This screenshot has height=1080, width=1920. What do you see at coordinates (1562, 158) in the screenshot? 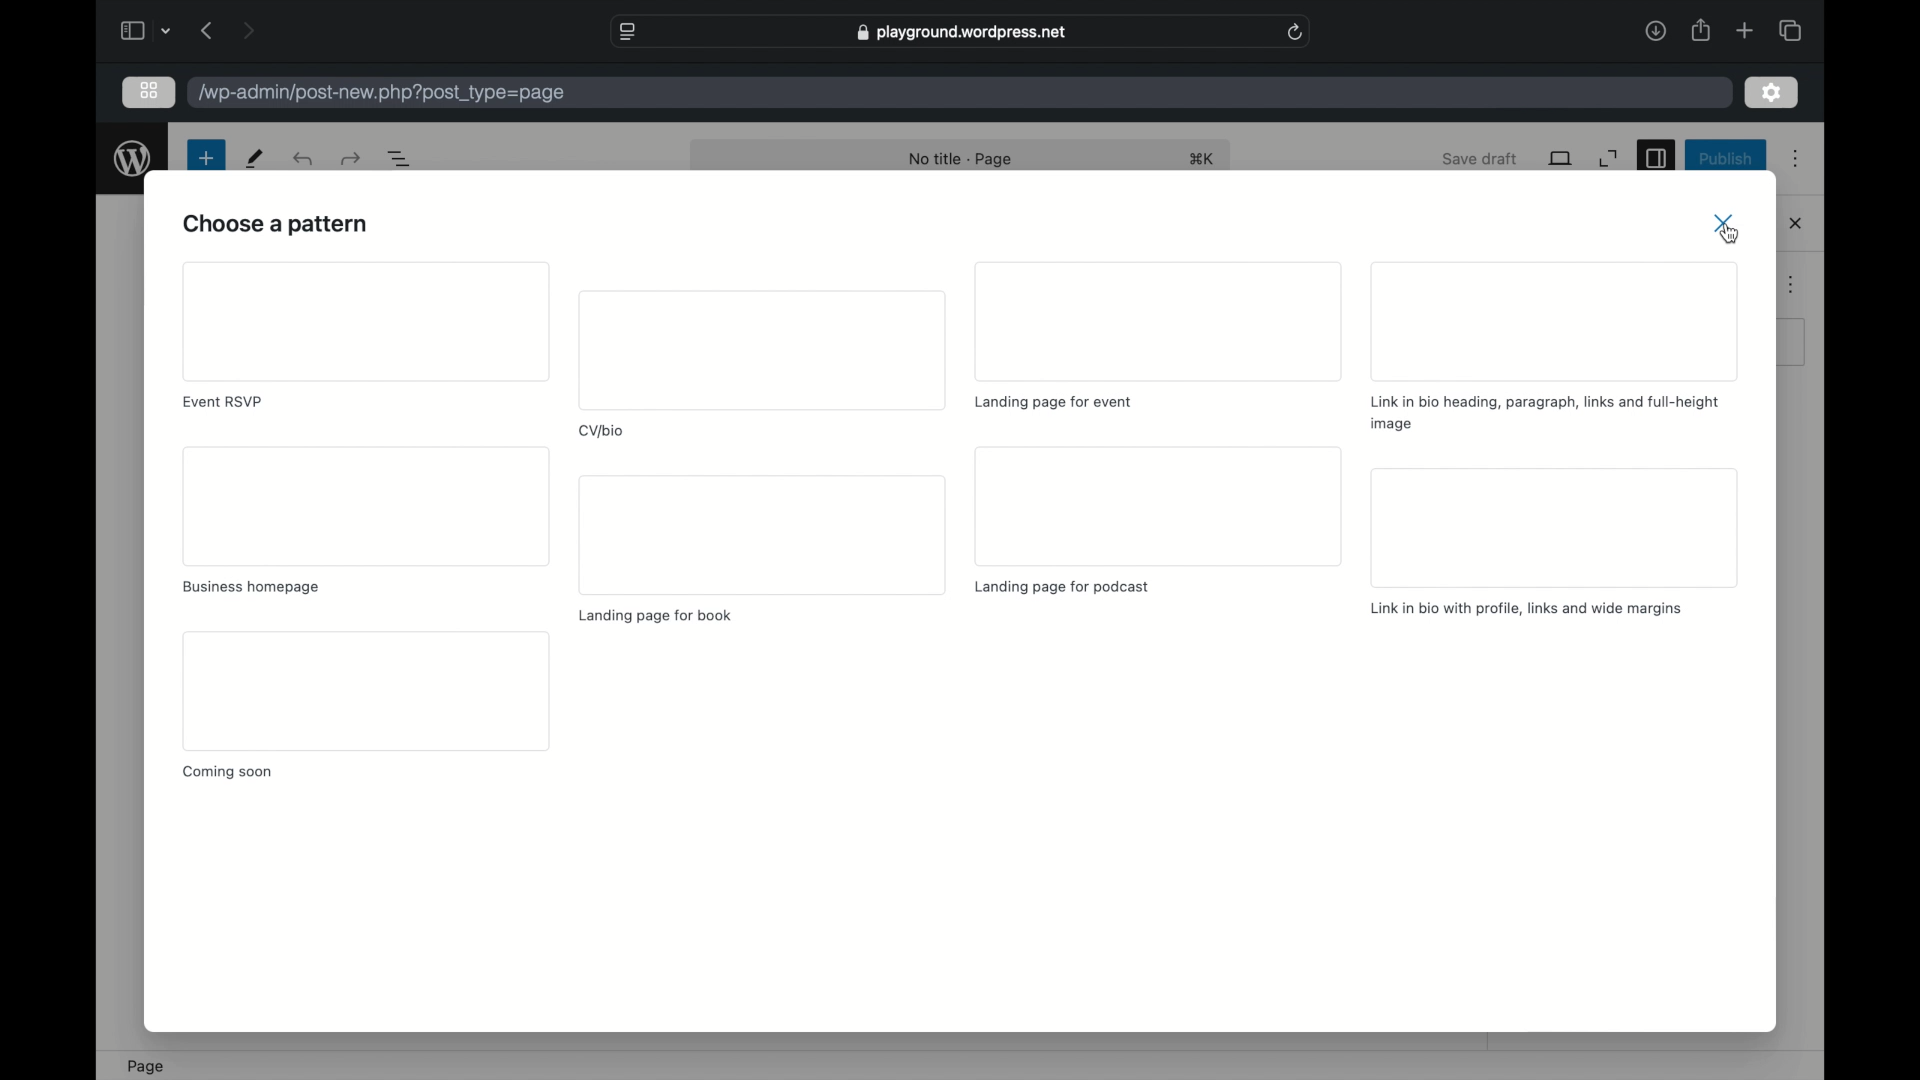
I see `view` at bounding box center [1562, 158].